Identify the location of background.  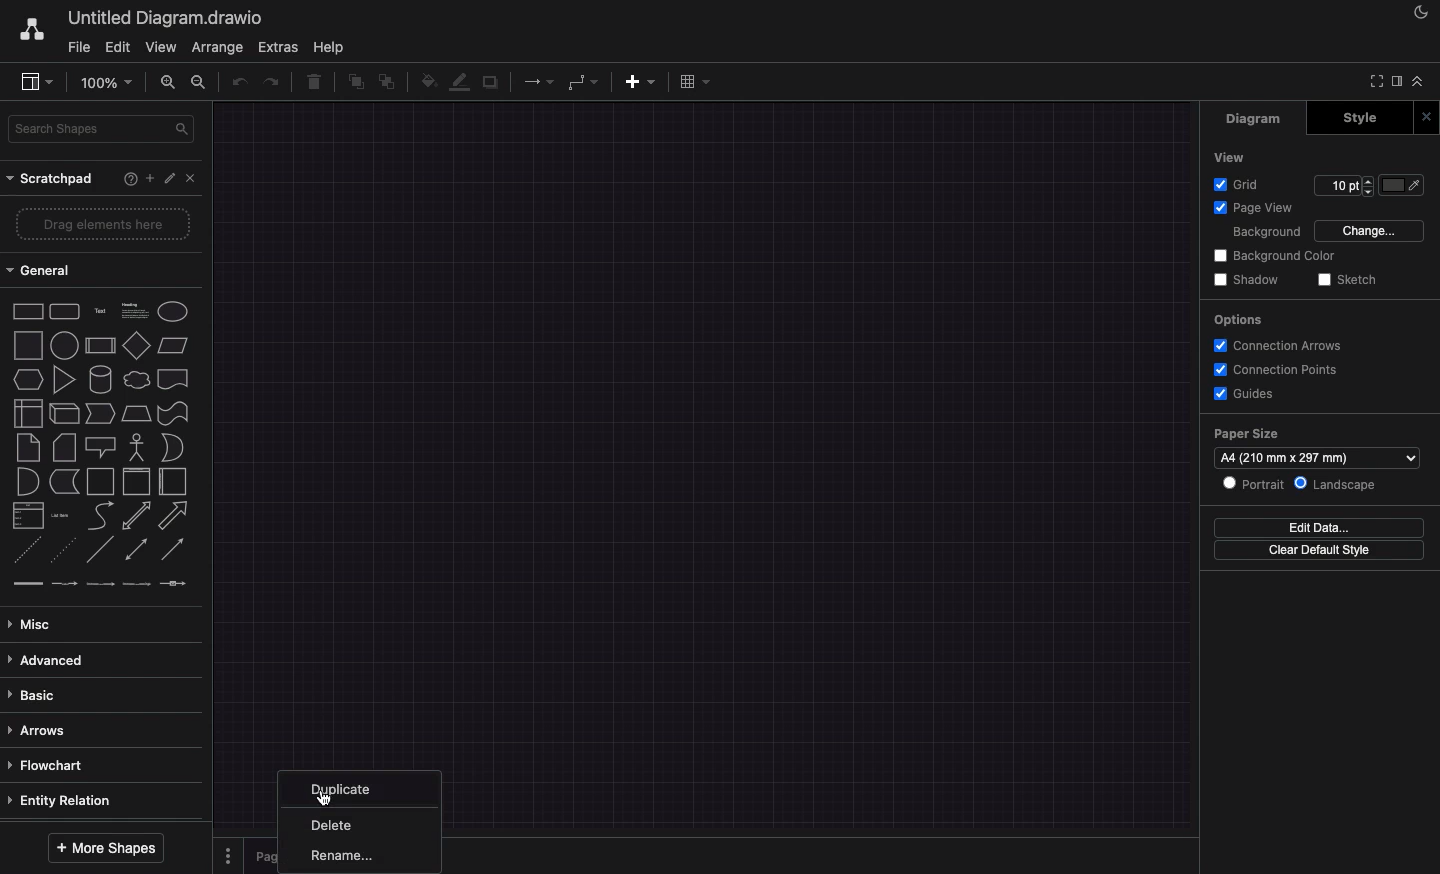
(1264, 232).